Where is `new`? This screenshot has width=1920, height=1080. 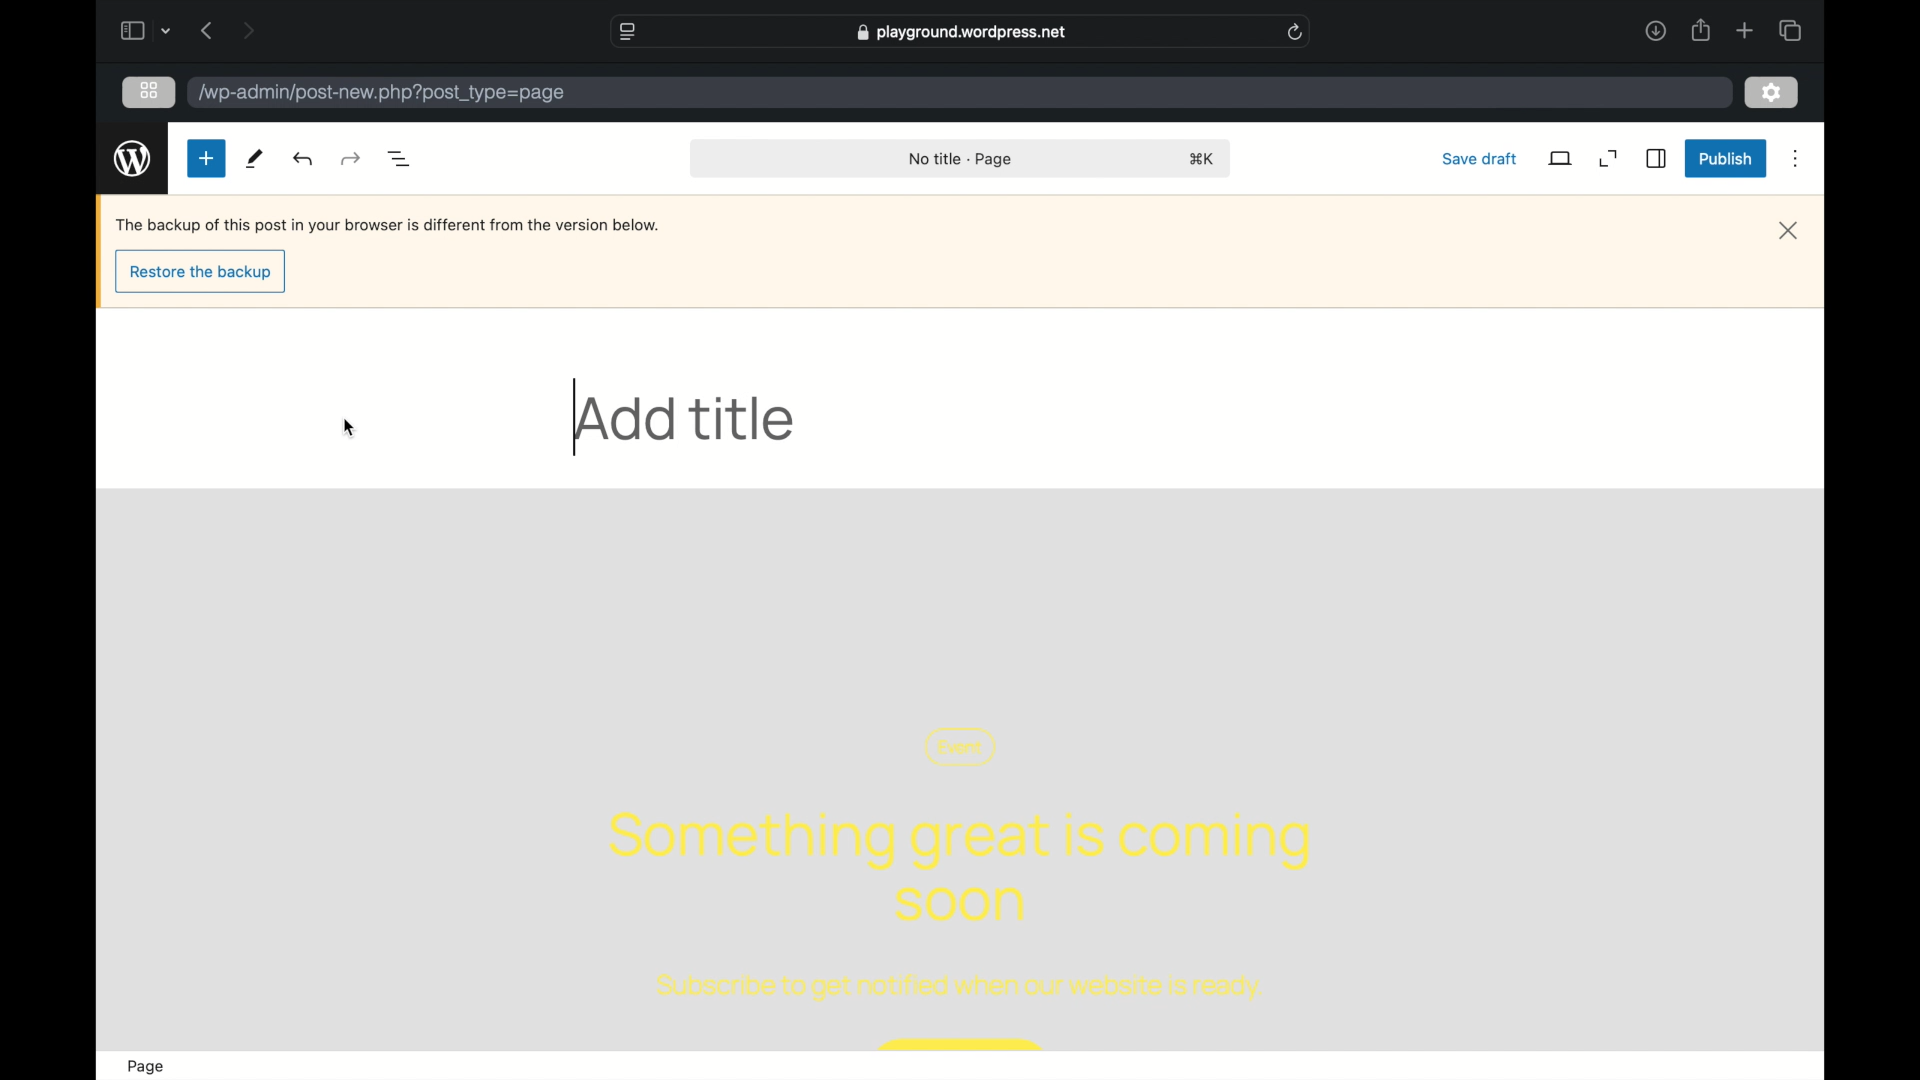 new is located at coordinates (204, 159).